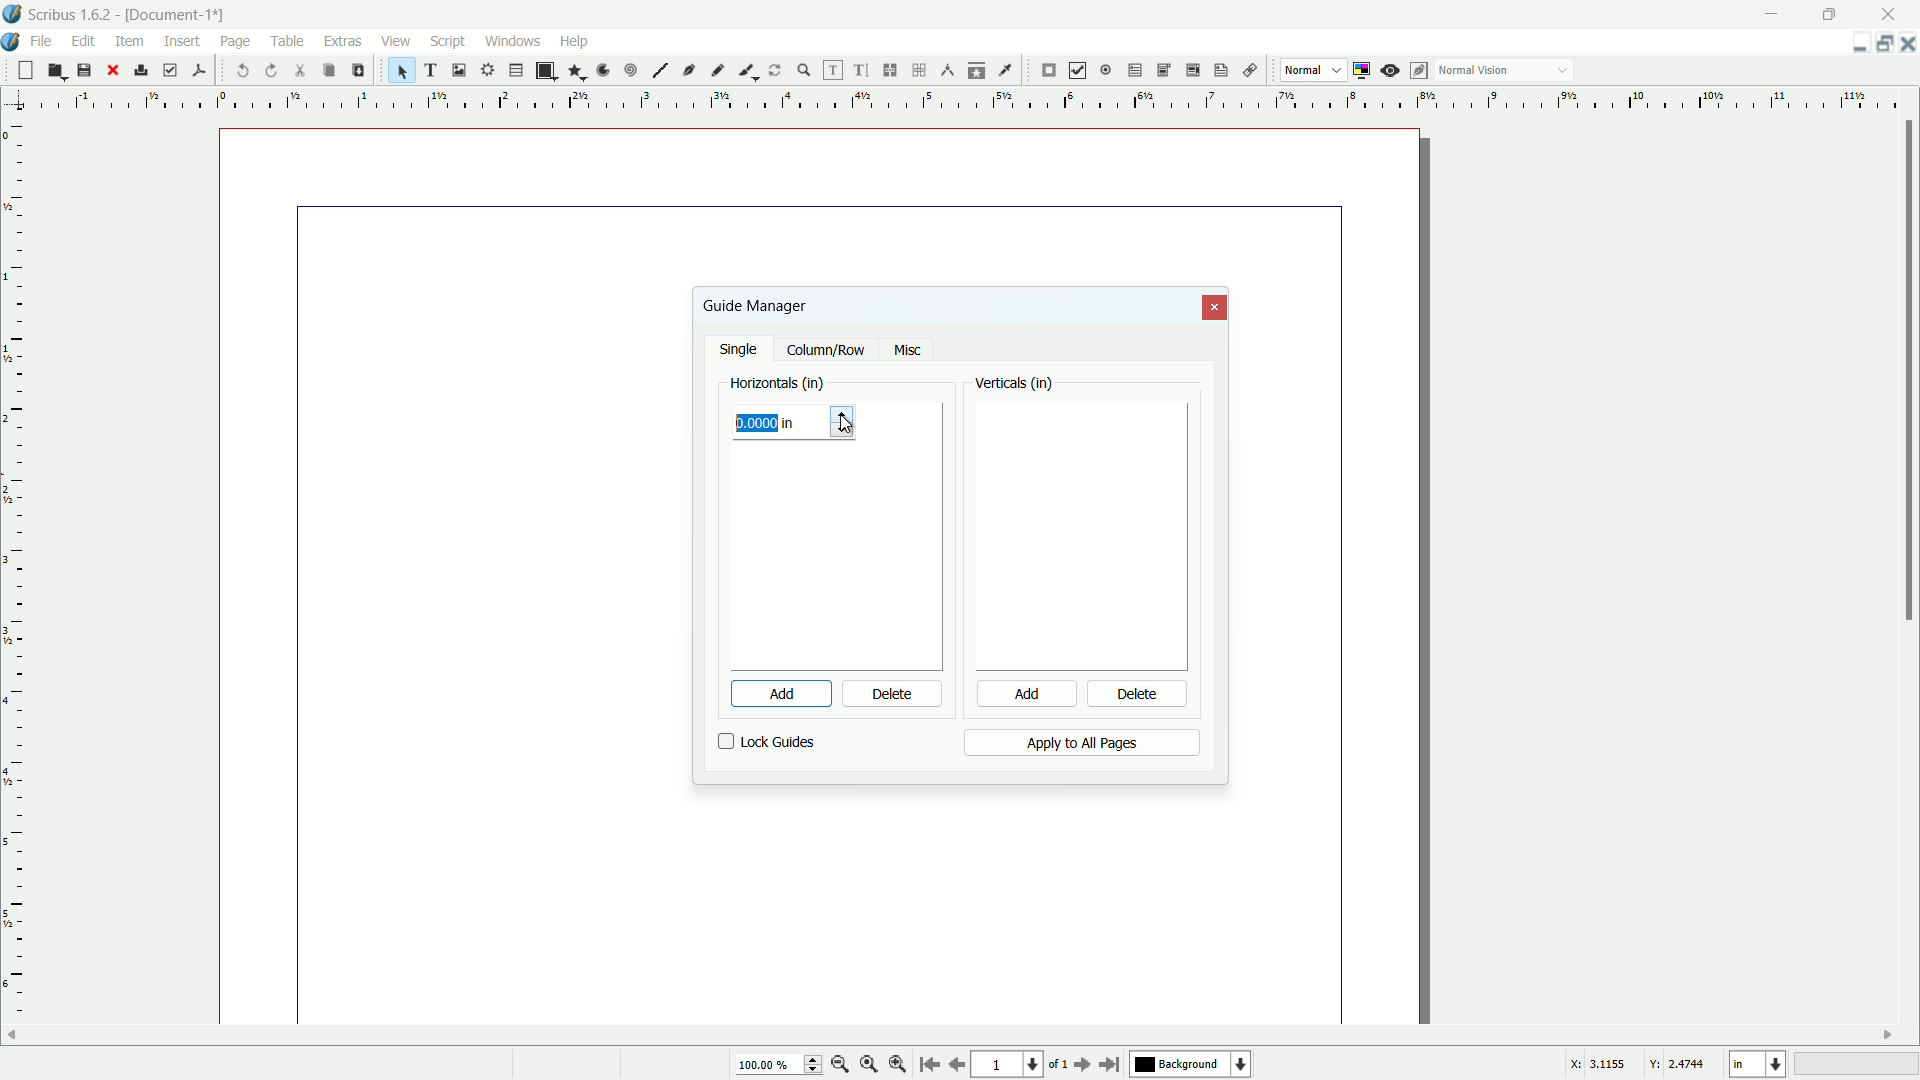 The height and width of the screenshot is (1080, 1920). Describe the element at coordinates (273, 70) in the screenshot. I see `redo` at that location.